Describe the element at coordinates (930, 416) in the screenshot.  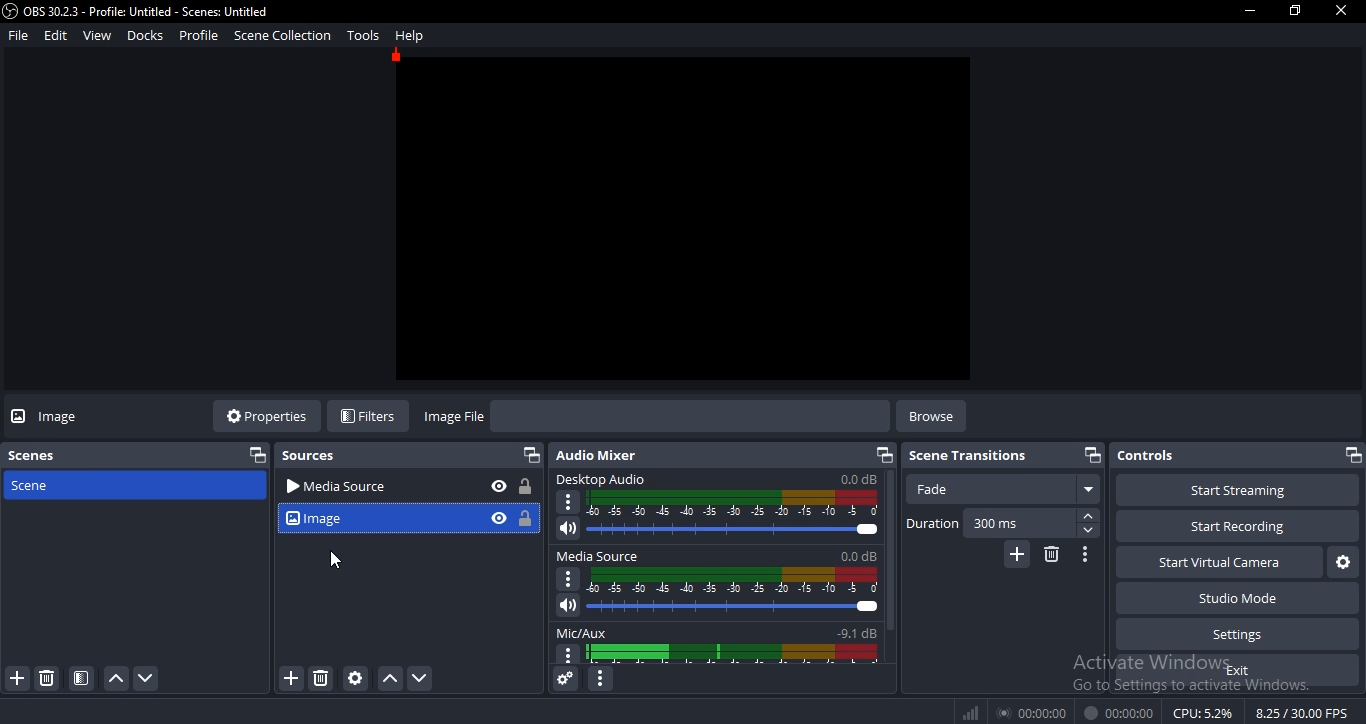
I see `browse` at that location.